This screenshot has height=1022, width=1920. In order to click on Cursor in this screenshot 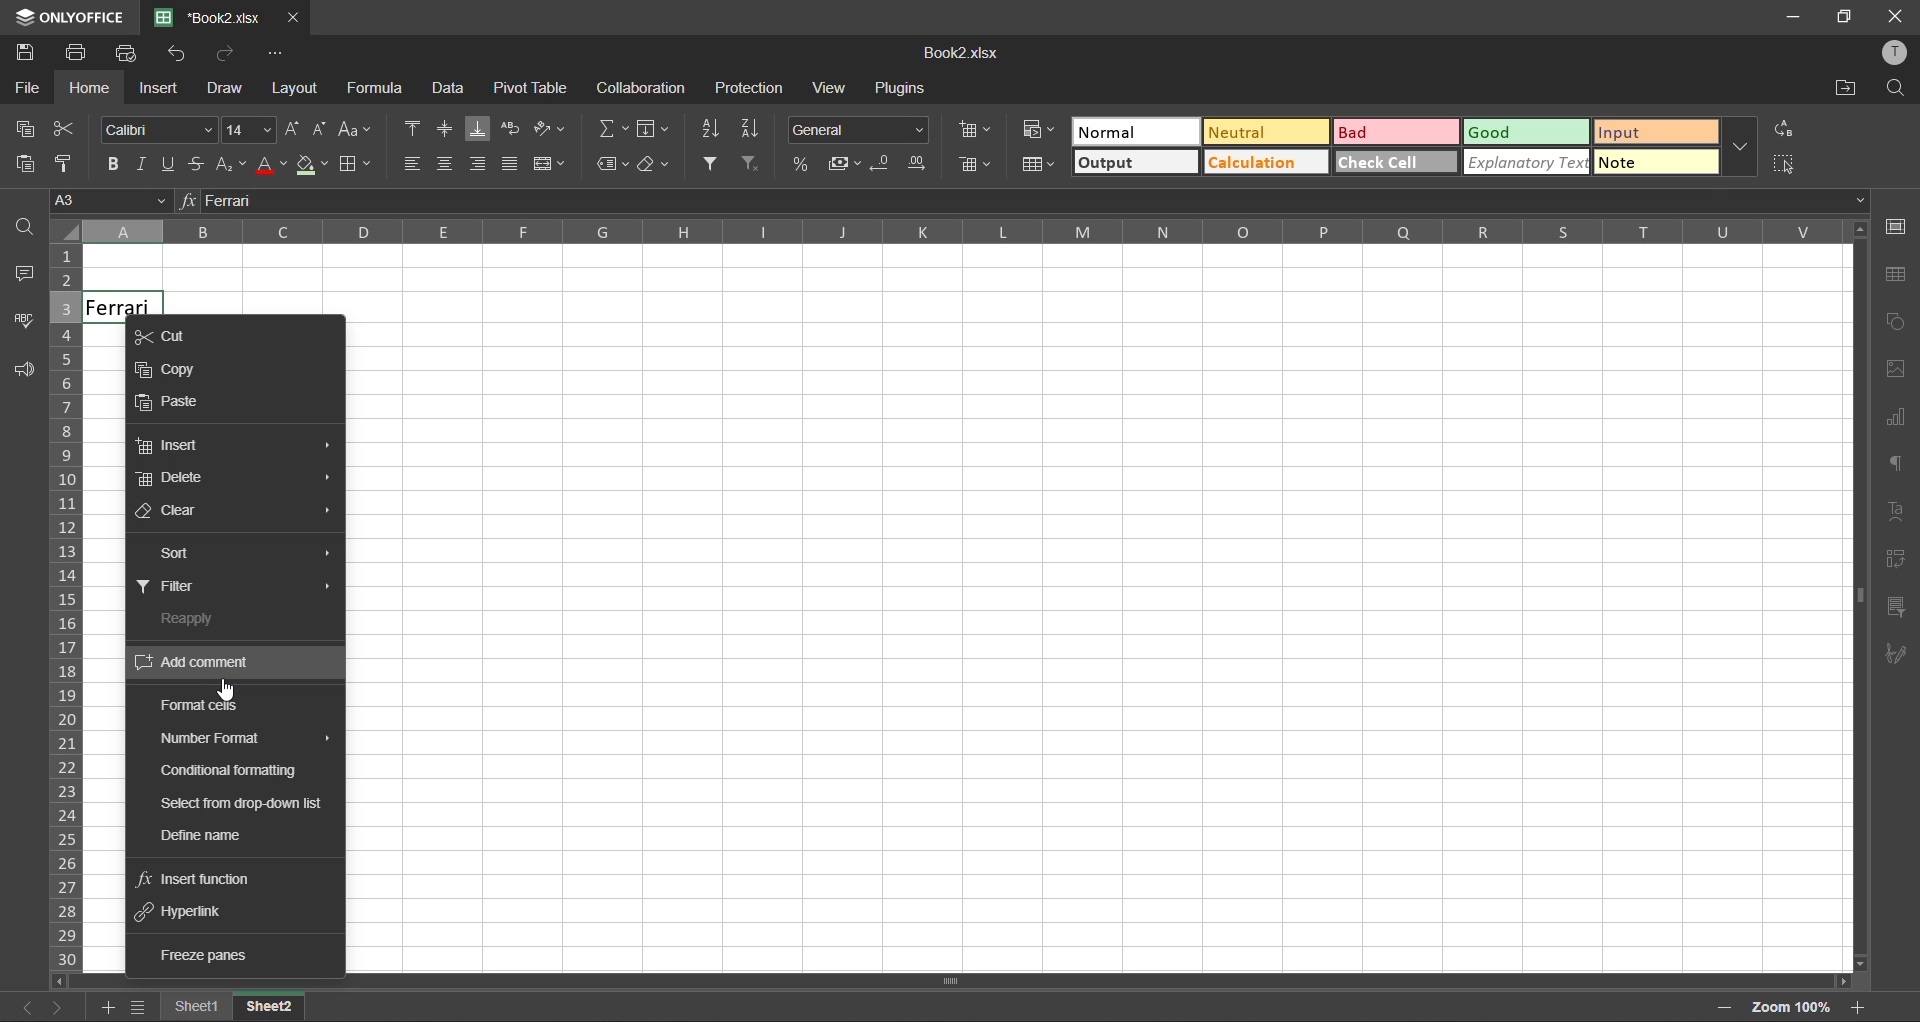, I will do `click(224, 691)`.